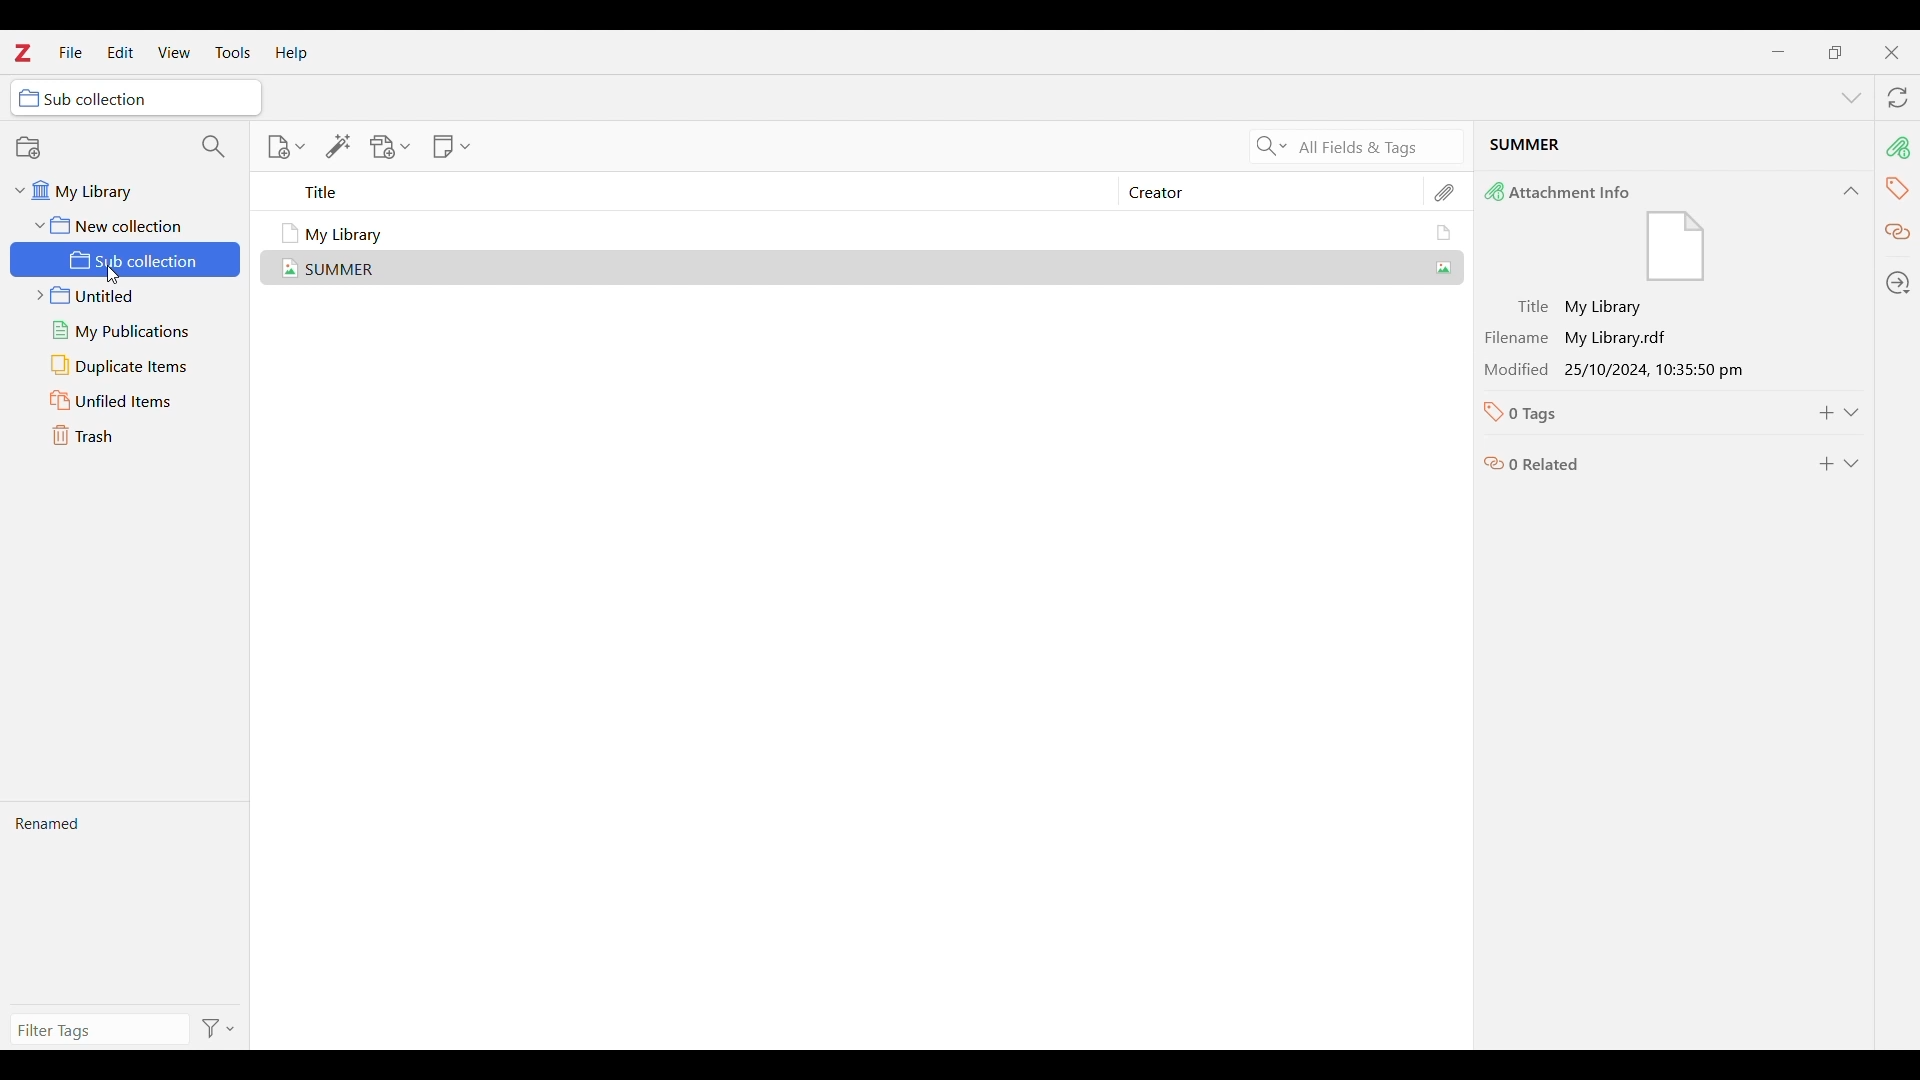  Describe the element at coordinates (71, 52) in the screenshot. I see `File menu` at that location.